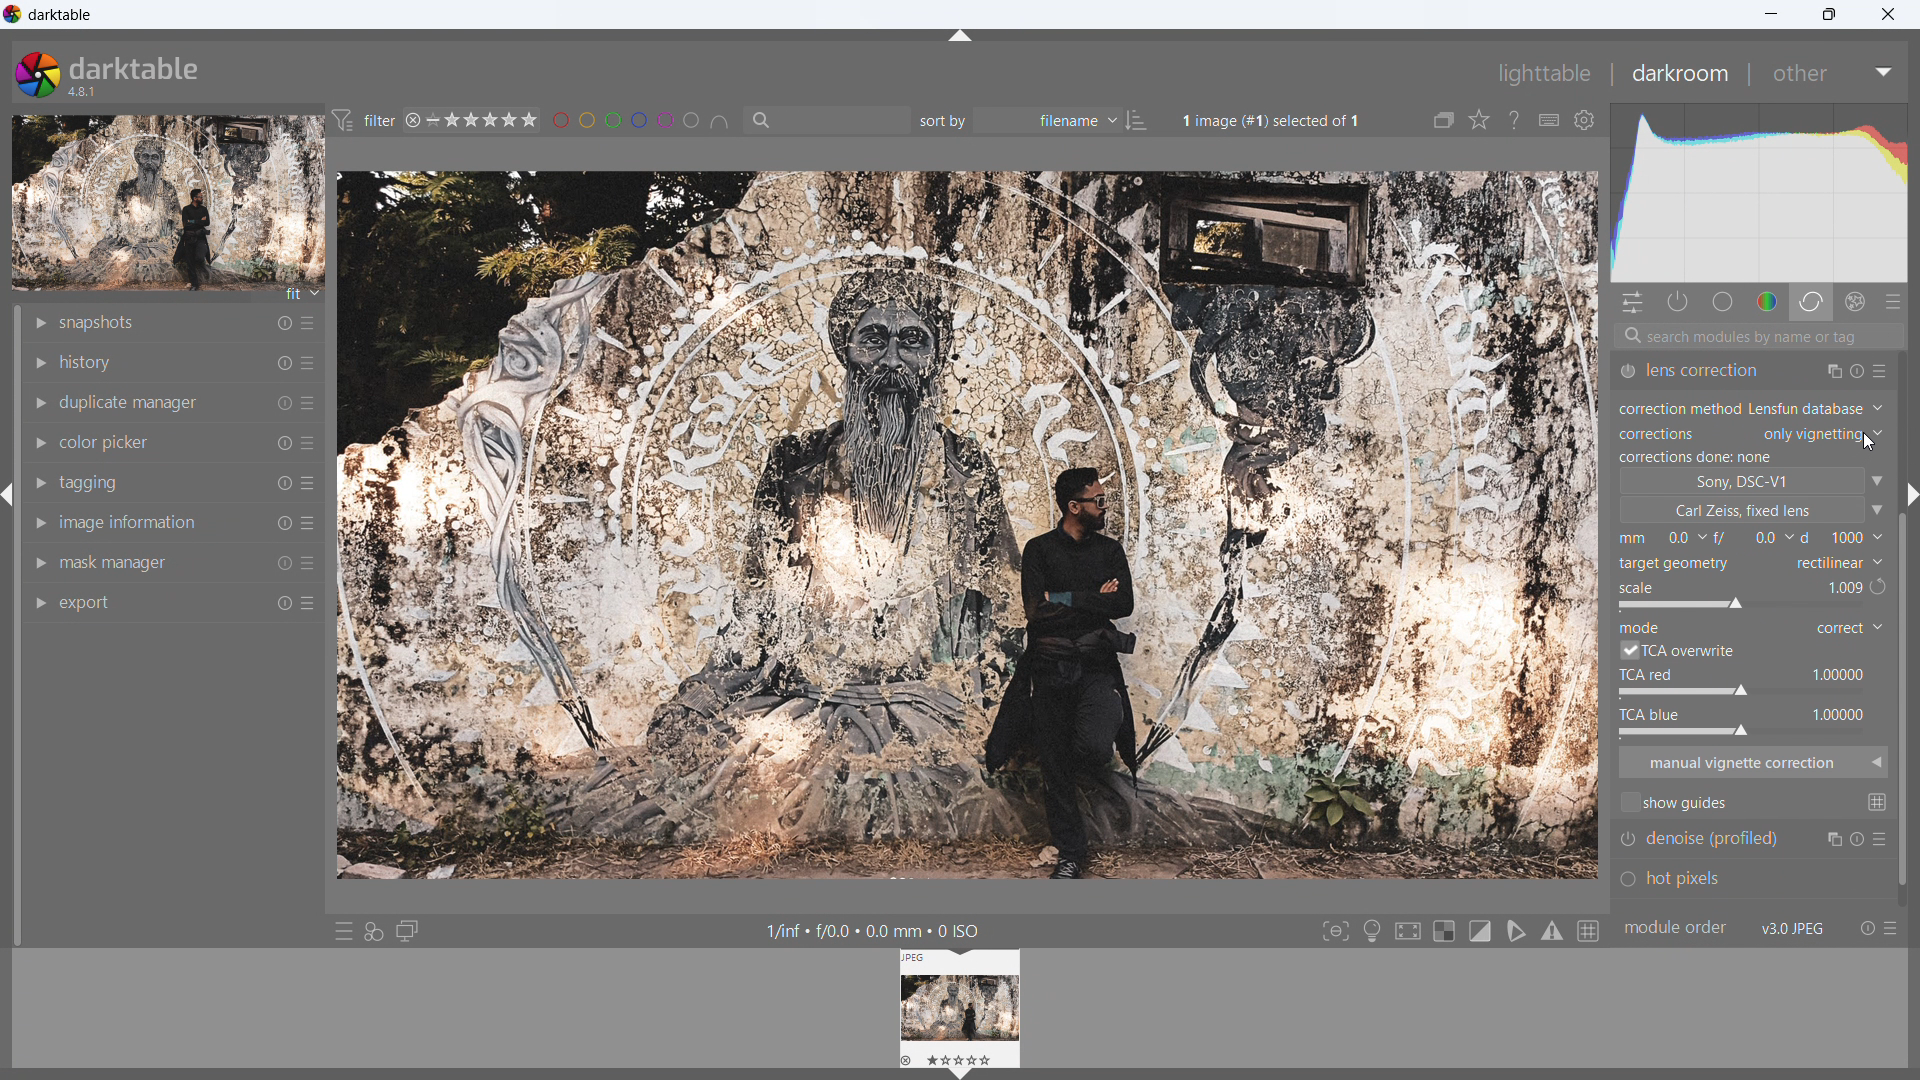  Describe the element at coordinates (640, 121) in the screenshot. I see `filter images by color level` at that location.